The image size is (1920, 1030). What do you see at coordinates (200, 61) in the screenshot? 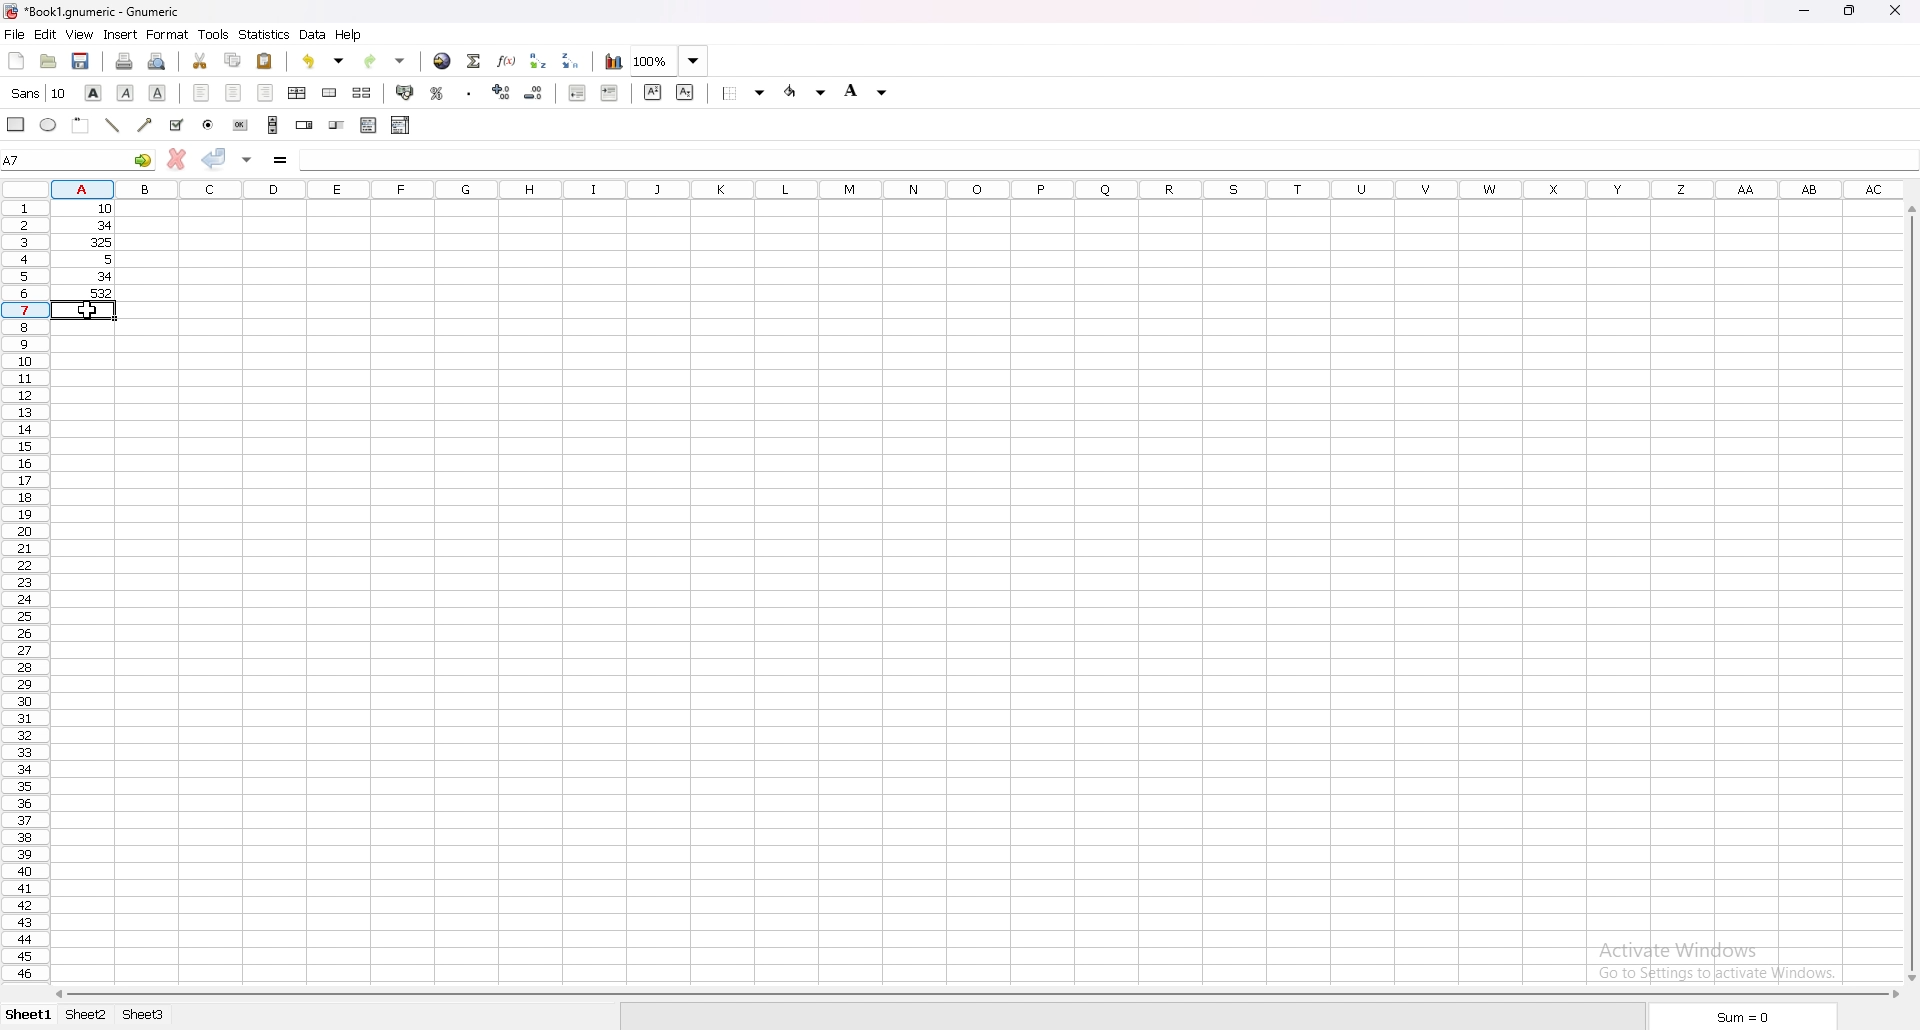
I see `cut` at bounding box center [200, 61].